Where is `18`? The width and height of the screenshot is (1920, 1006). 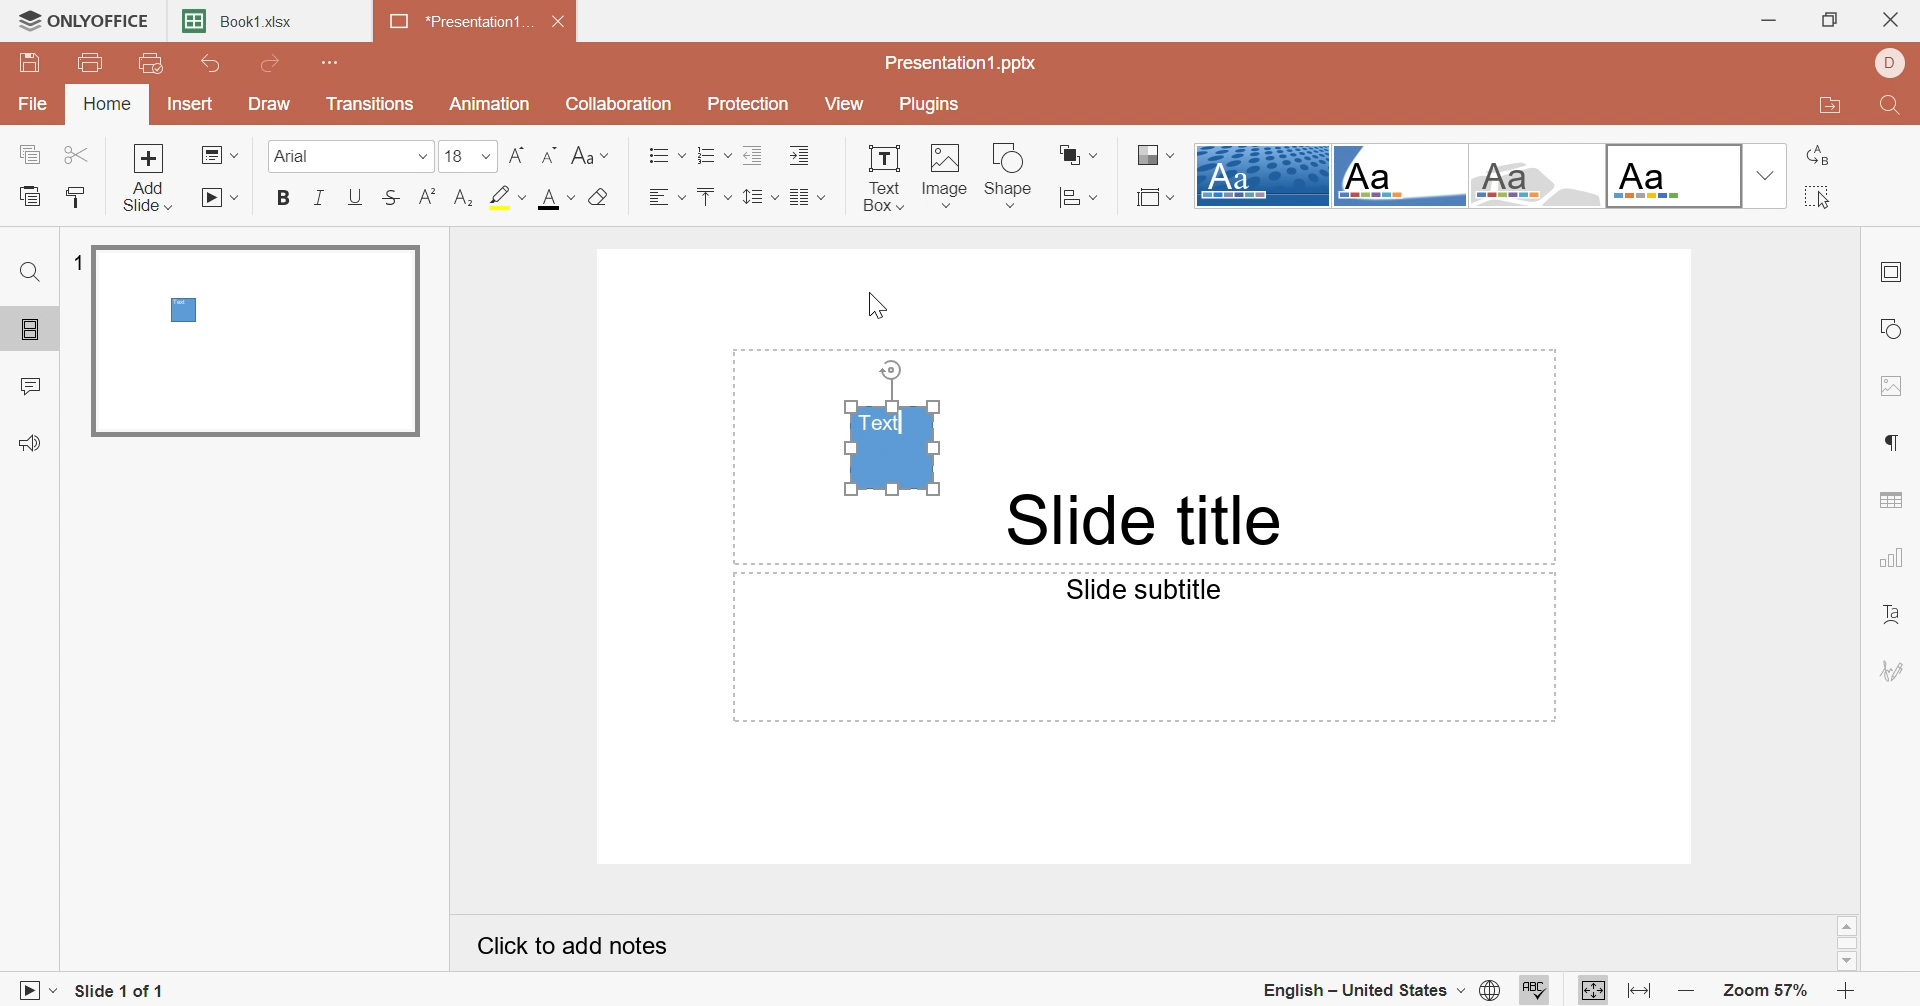
18 is located at coordinates (454, 158).